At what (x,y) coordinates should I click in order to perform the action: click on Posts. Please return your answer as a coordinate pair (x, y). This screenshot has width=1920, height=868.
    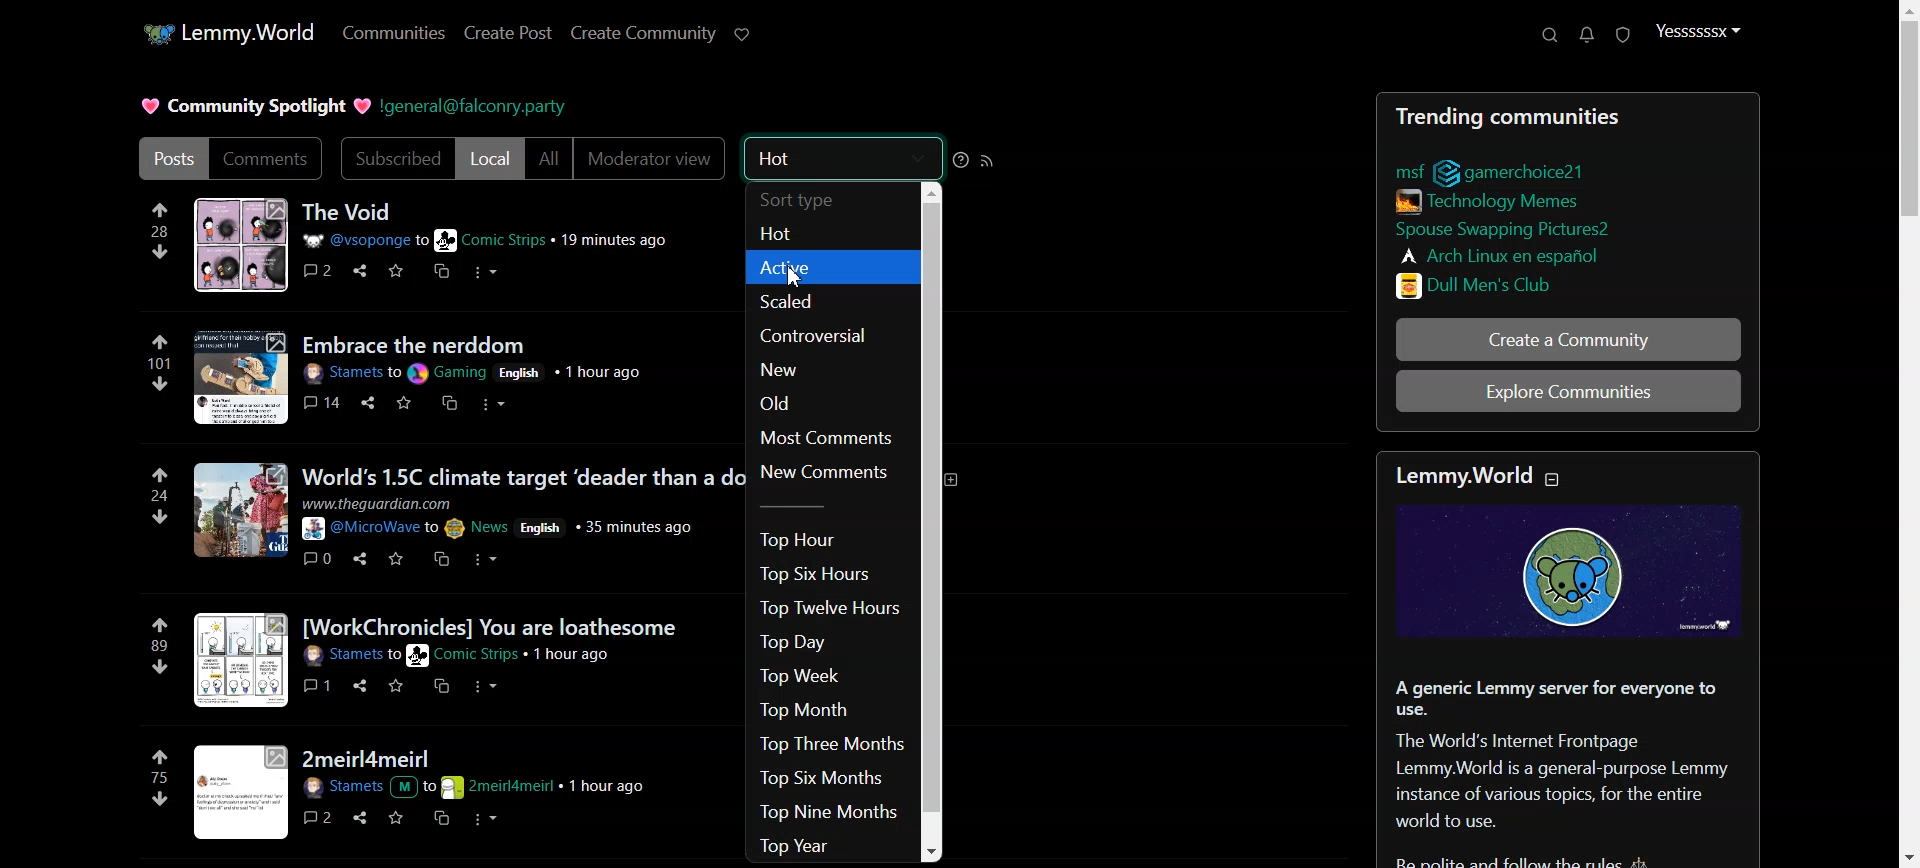
    Looking at the image, I should click on (170, 158).